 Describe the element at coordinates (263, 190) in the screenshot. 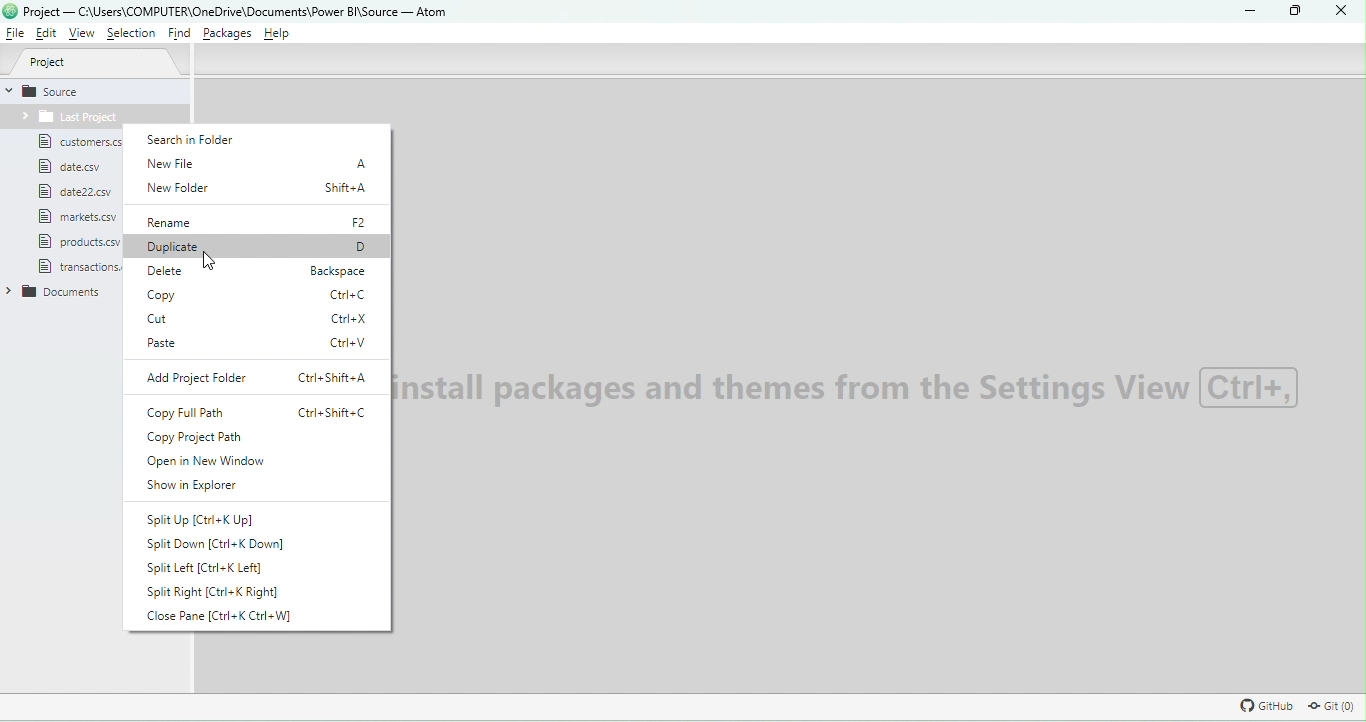

I see `New folder` at that location.